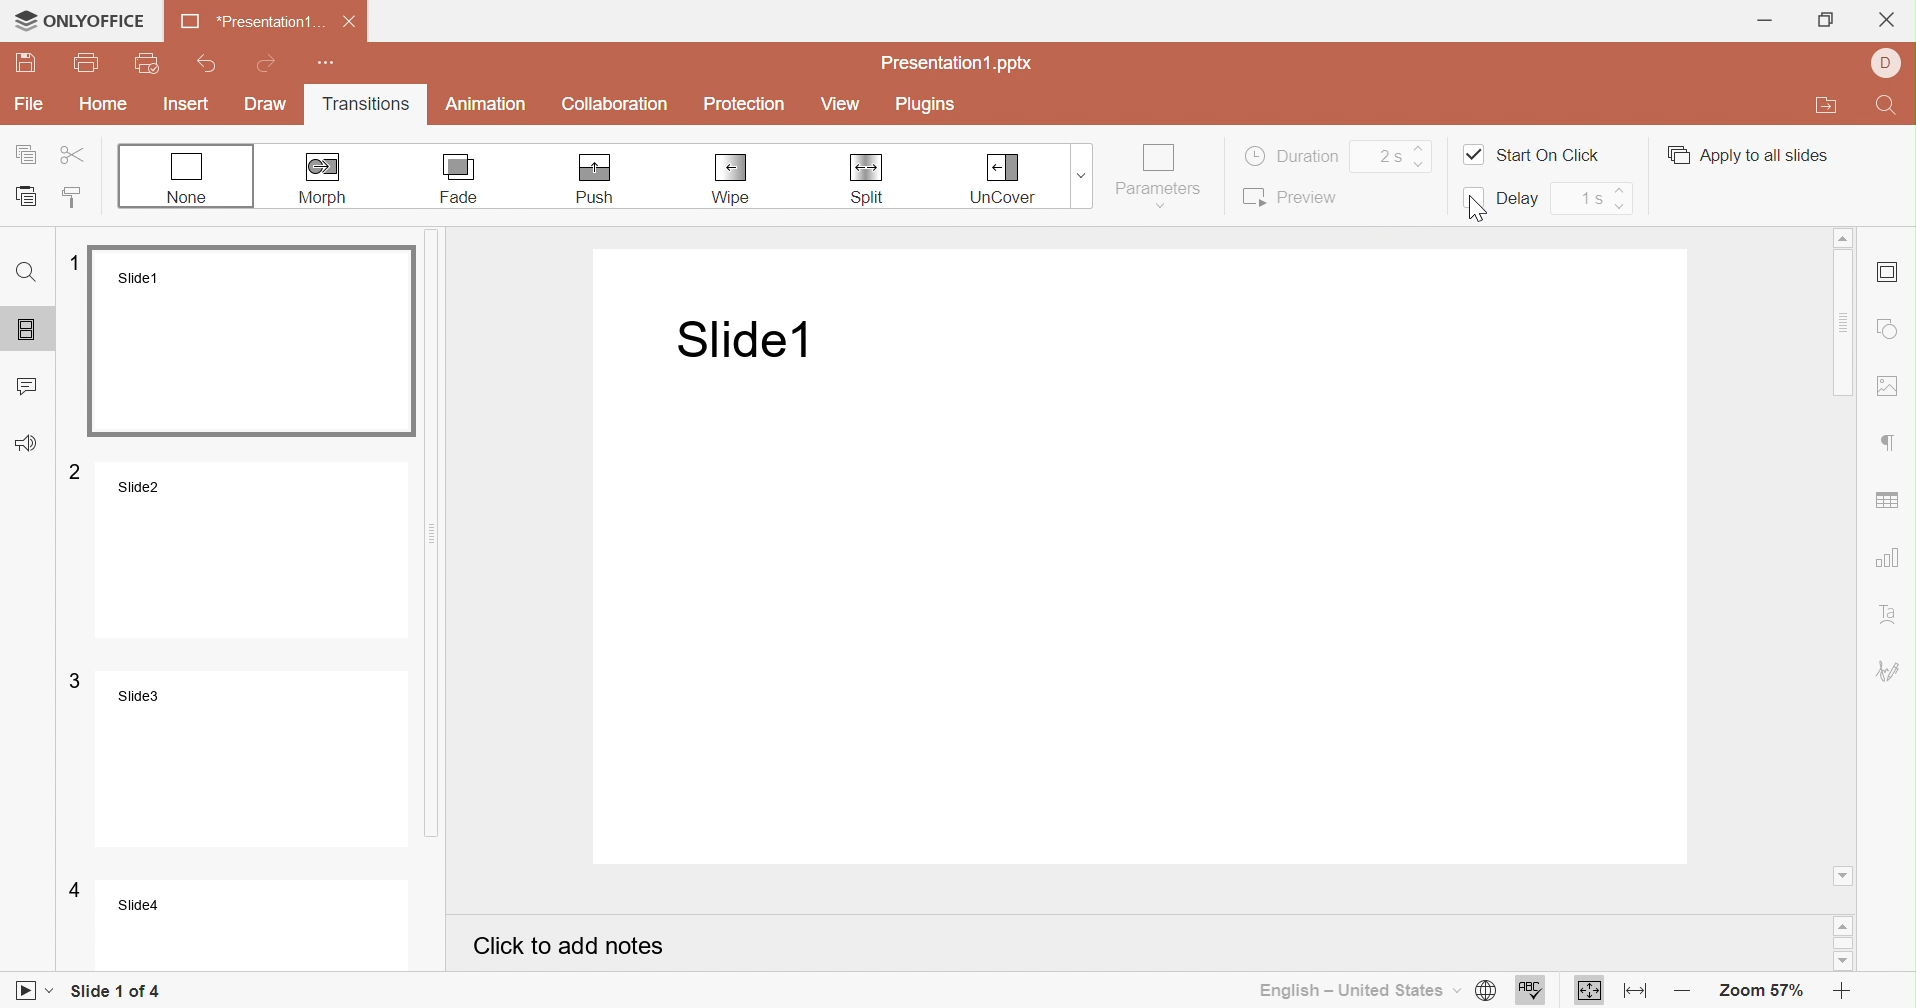 The height and width of the screenshot is (1008, 1916). I want to click on Copy style, so click(76, 199).